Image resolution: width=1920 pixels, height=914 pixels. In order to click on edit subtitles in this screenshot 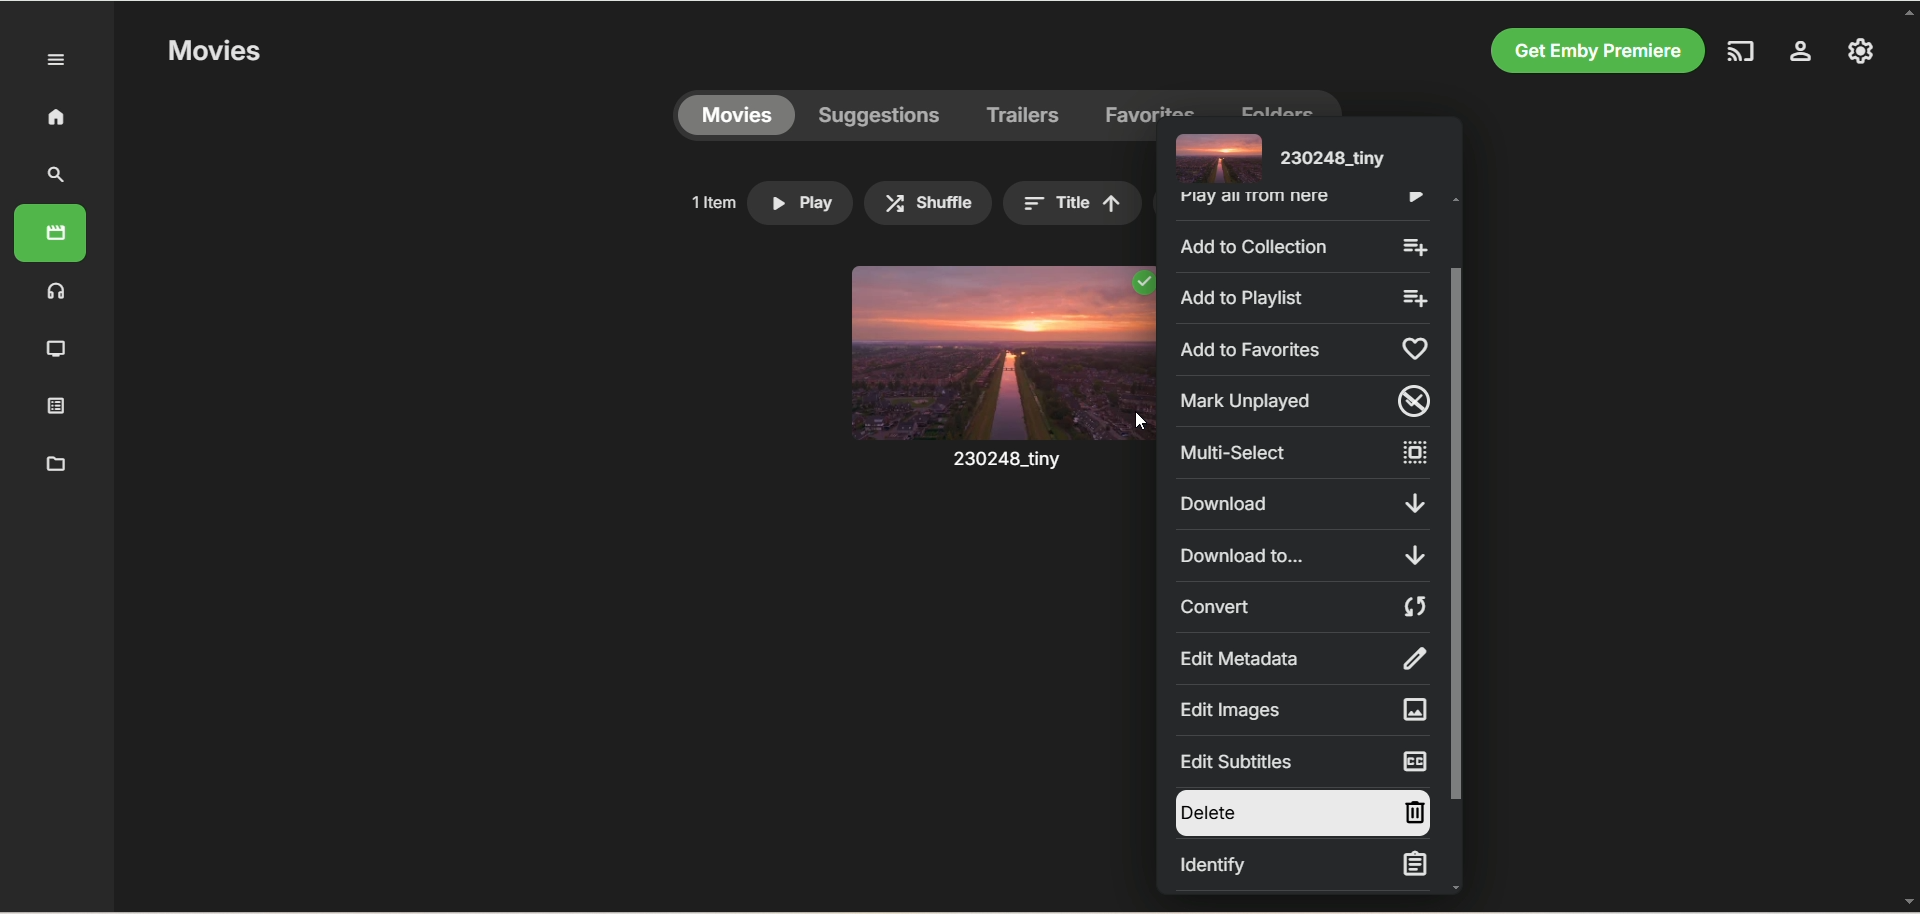, I will do `click(1300, 761)`.